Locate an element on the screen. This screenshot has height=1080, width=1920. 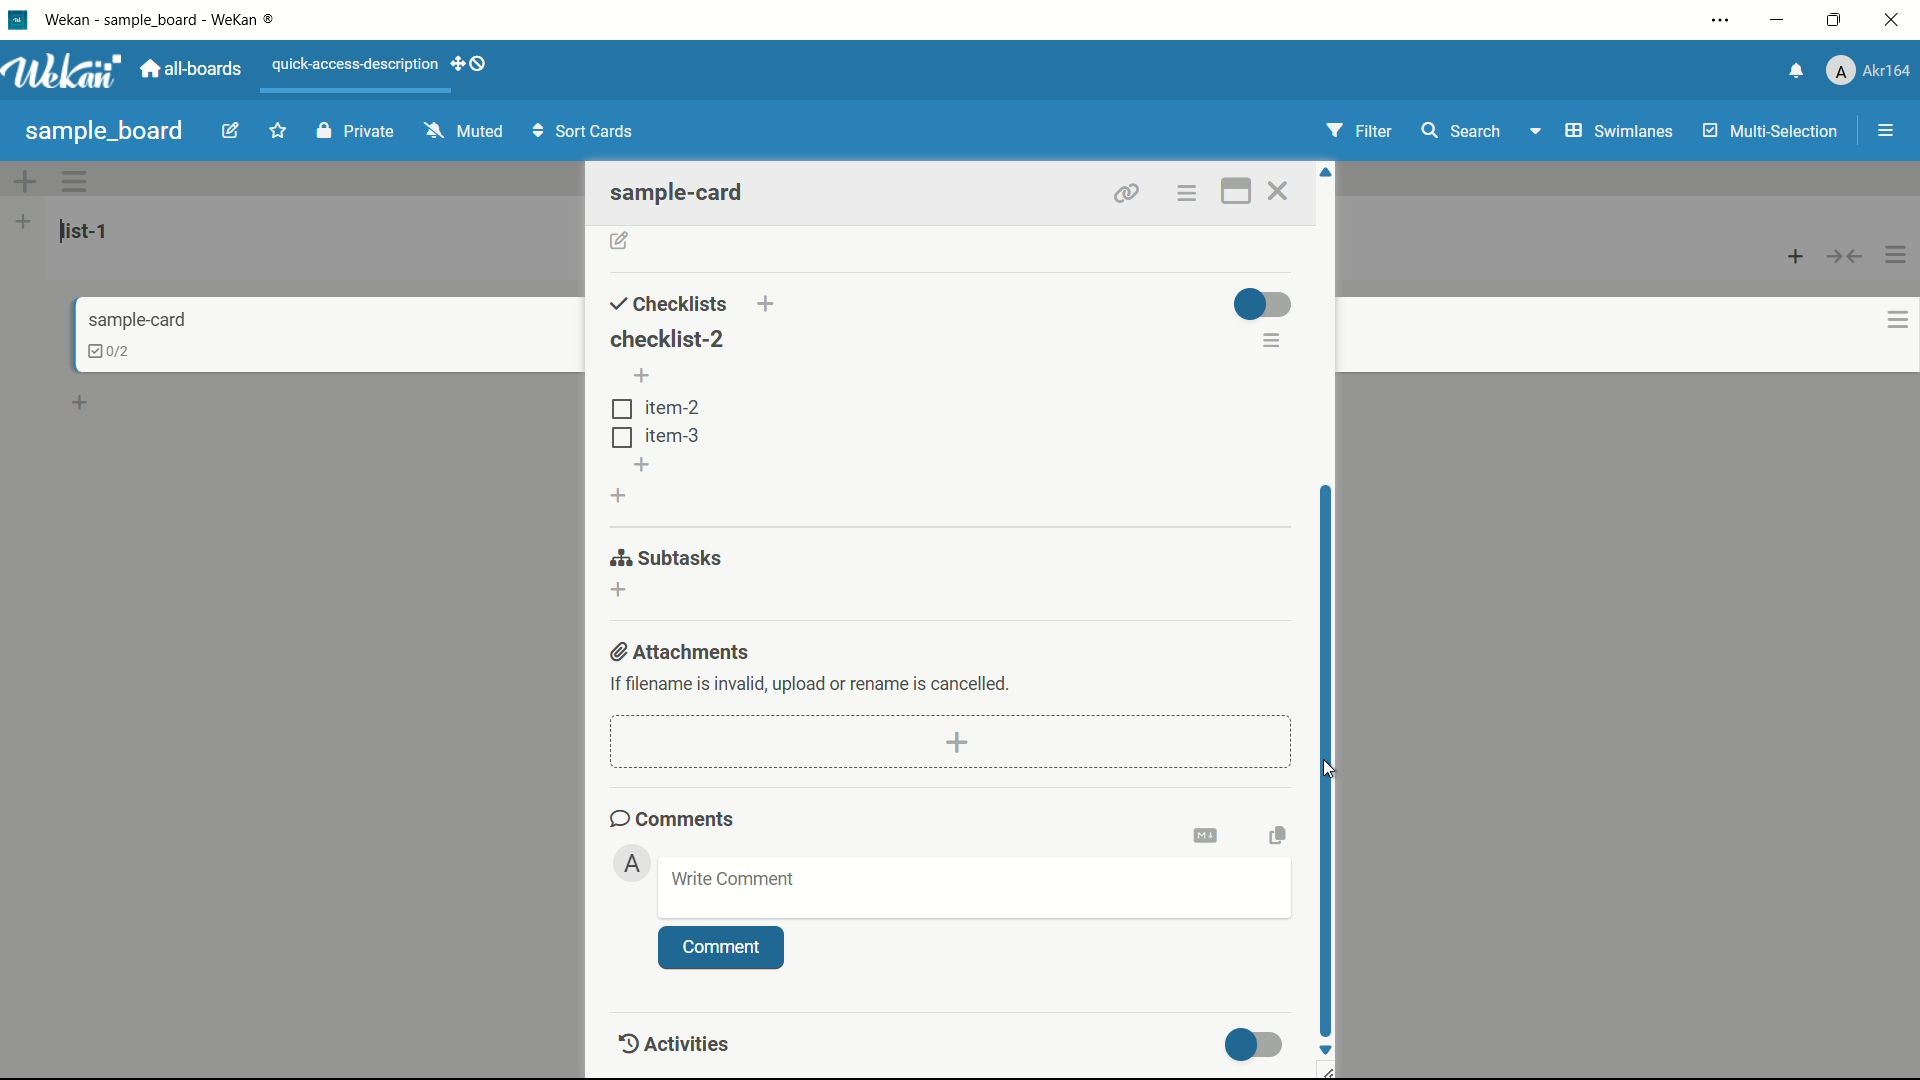
comments is located at coordinates (673, 819).